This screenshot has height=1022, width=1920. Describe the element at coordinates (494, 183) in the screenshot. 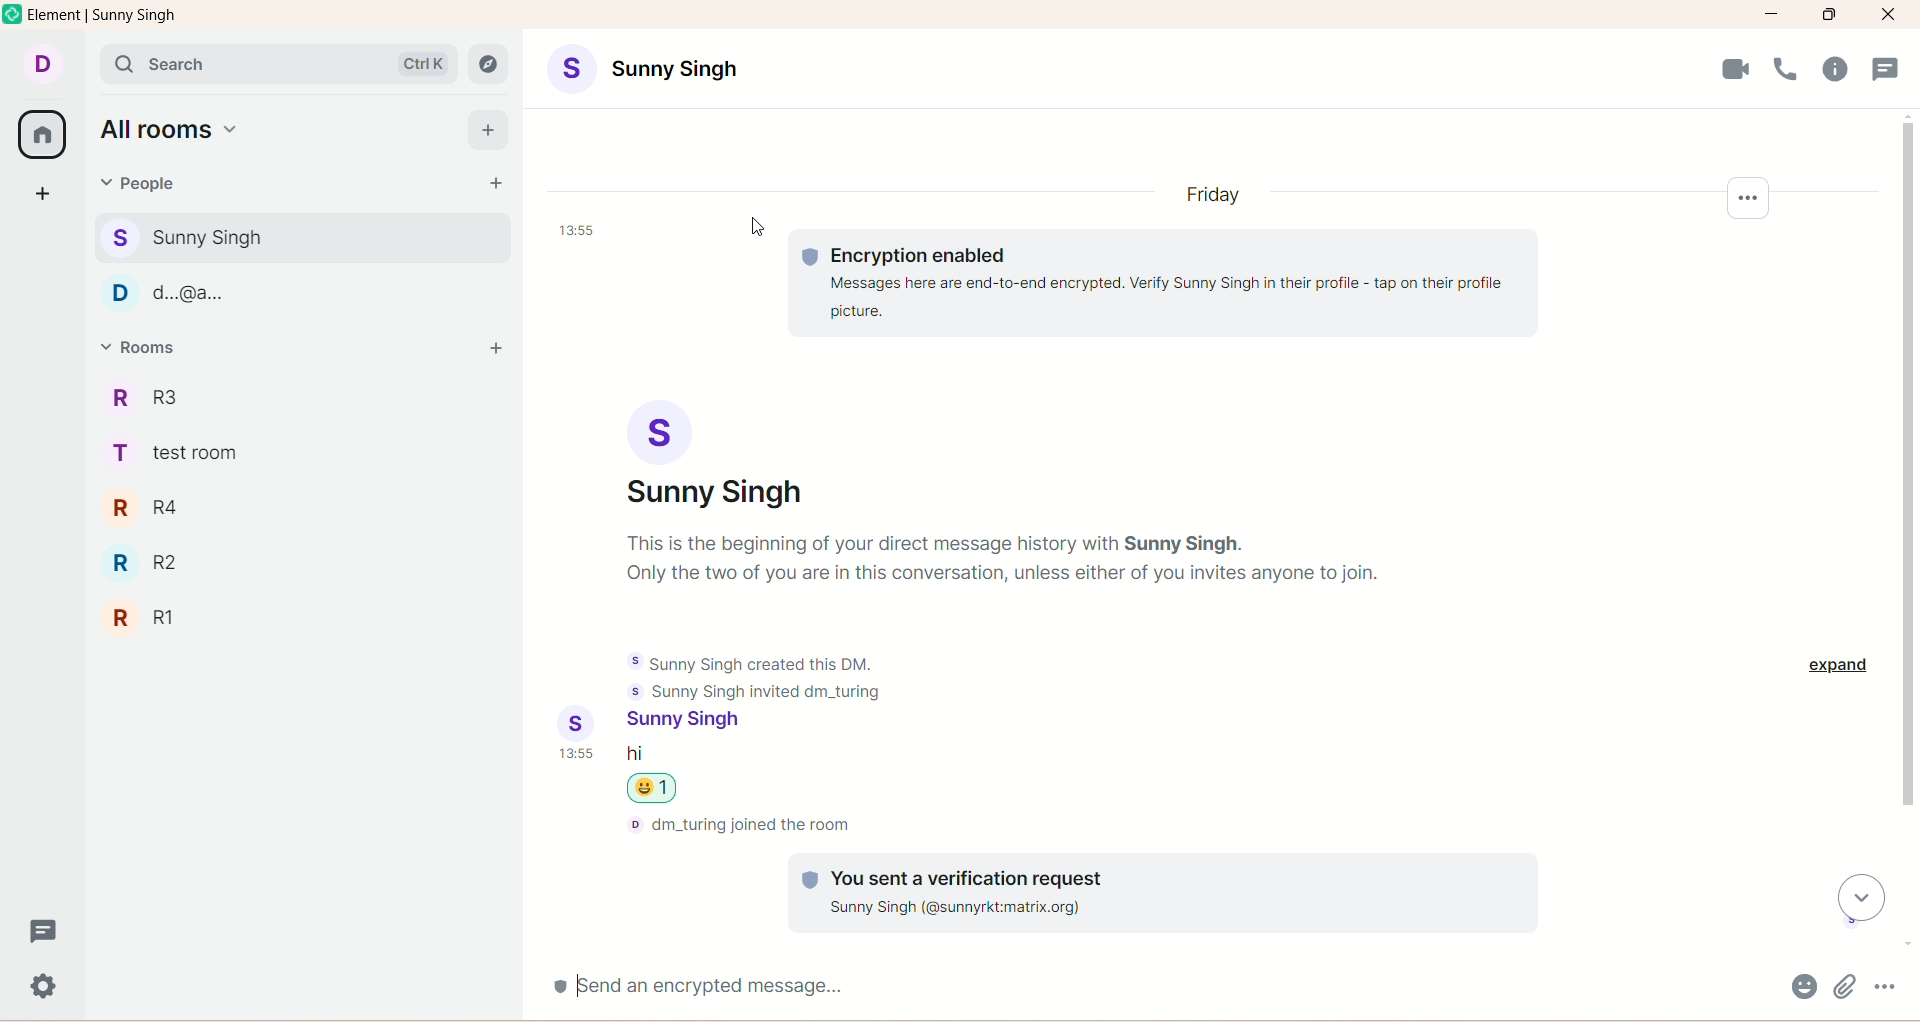

I see `start chat` at that location.